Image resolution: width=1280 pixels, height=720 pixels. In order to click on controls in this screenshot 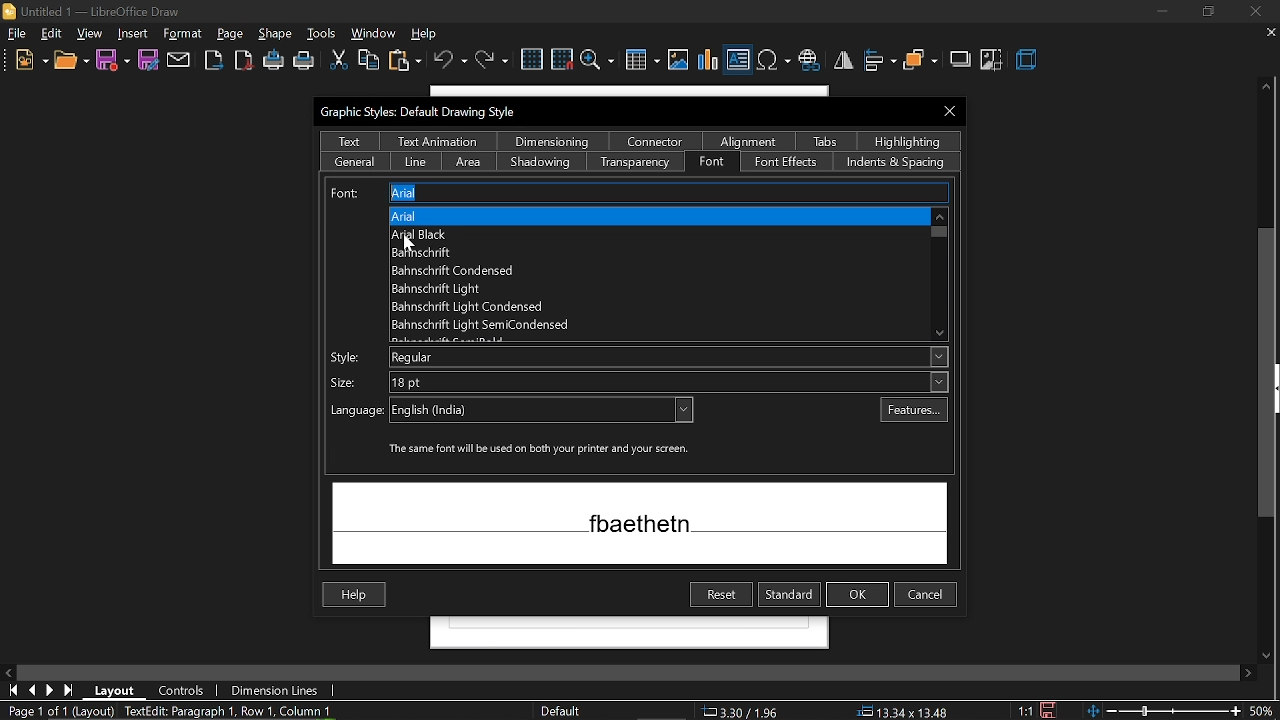, I will do `click(184, 690)`.